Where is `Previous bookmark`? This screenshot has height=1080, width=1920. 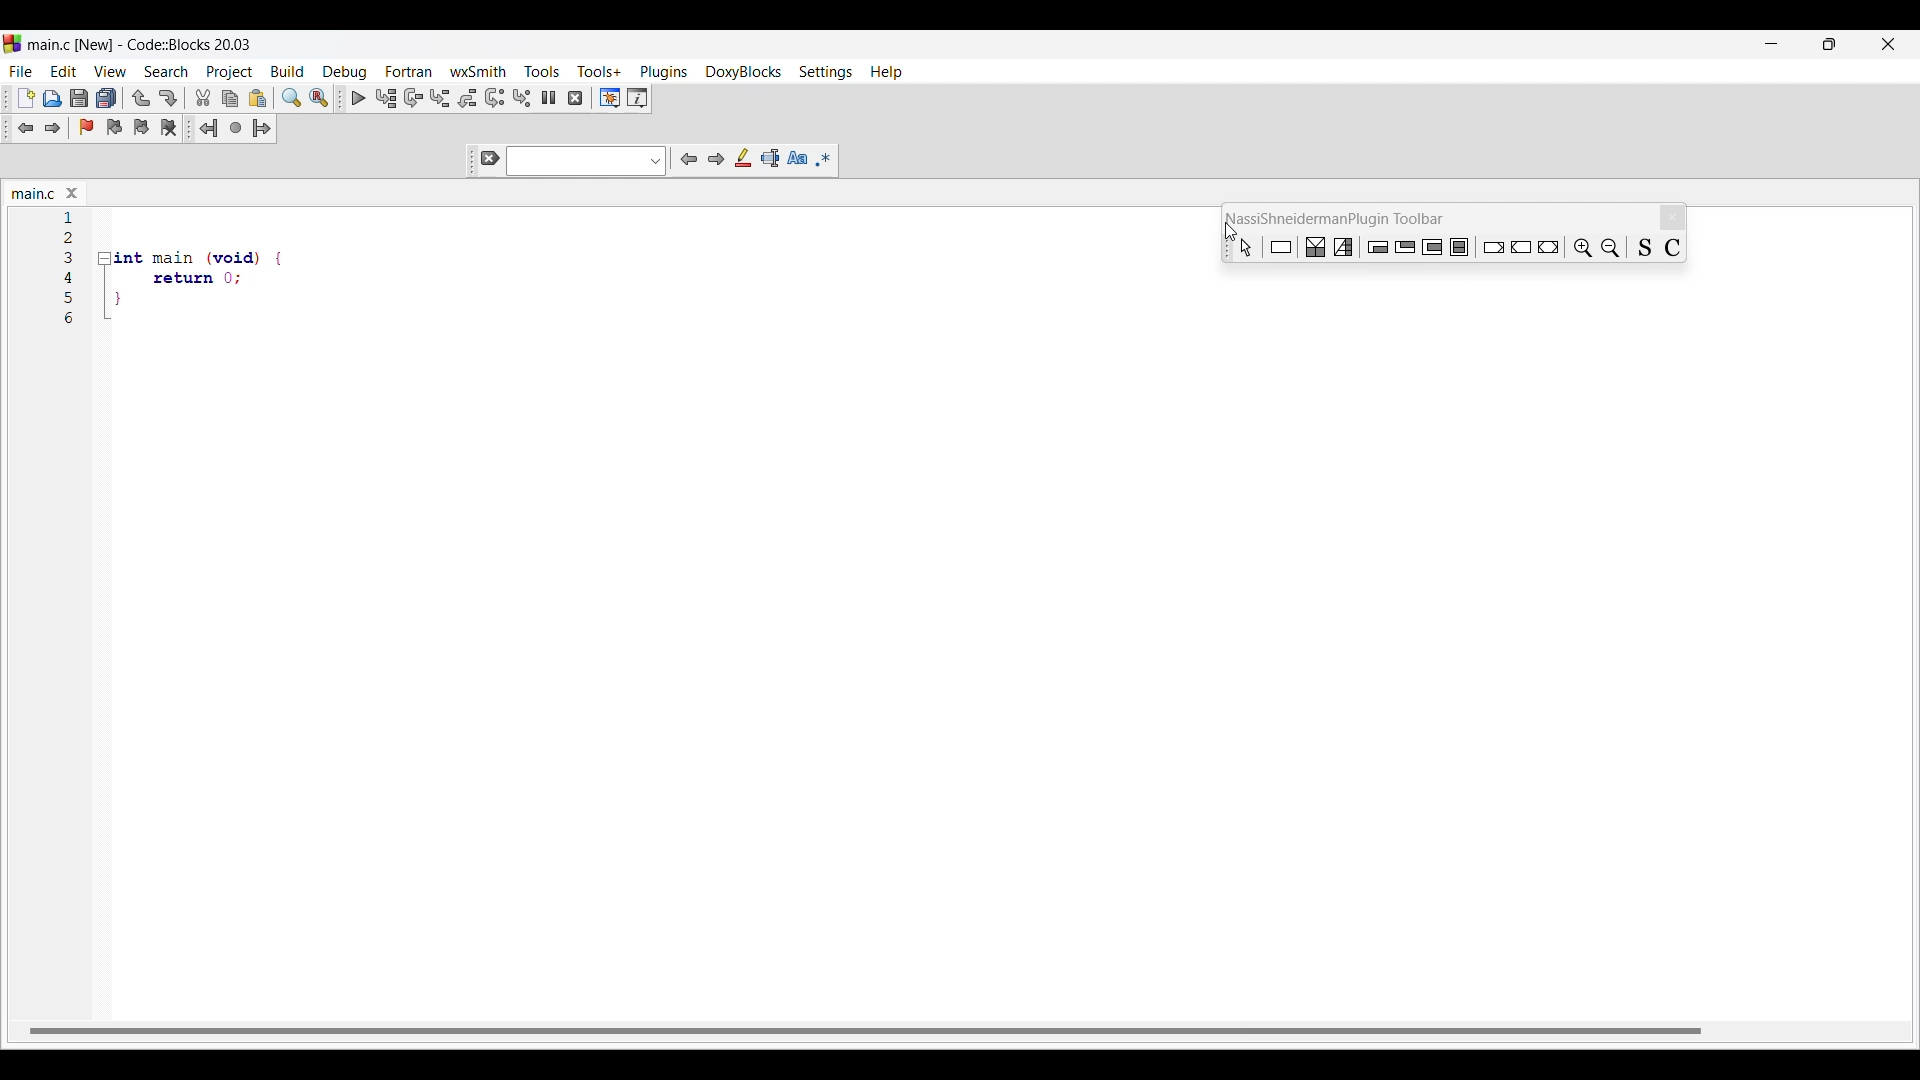 Previous bookmark is located at coordinates (115, 127).